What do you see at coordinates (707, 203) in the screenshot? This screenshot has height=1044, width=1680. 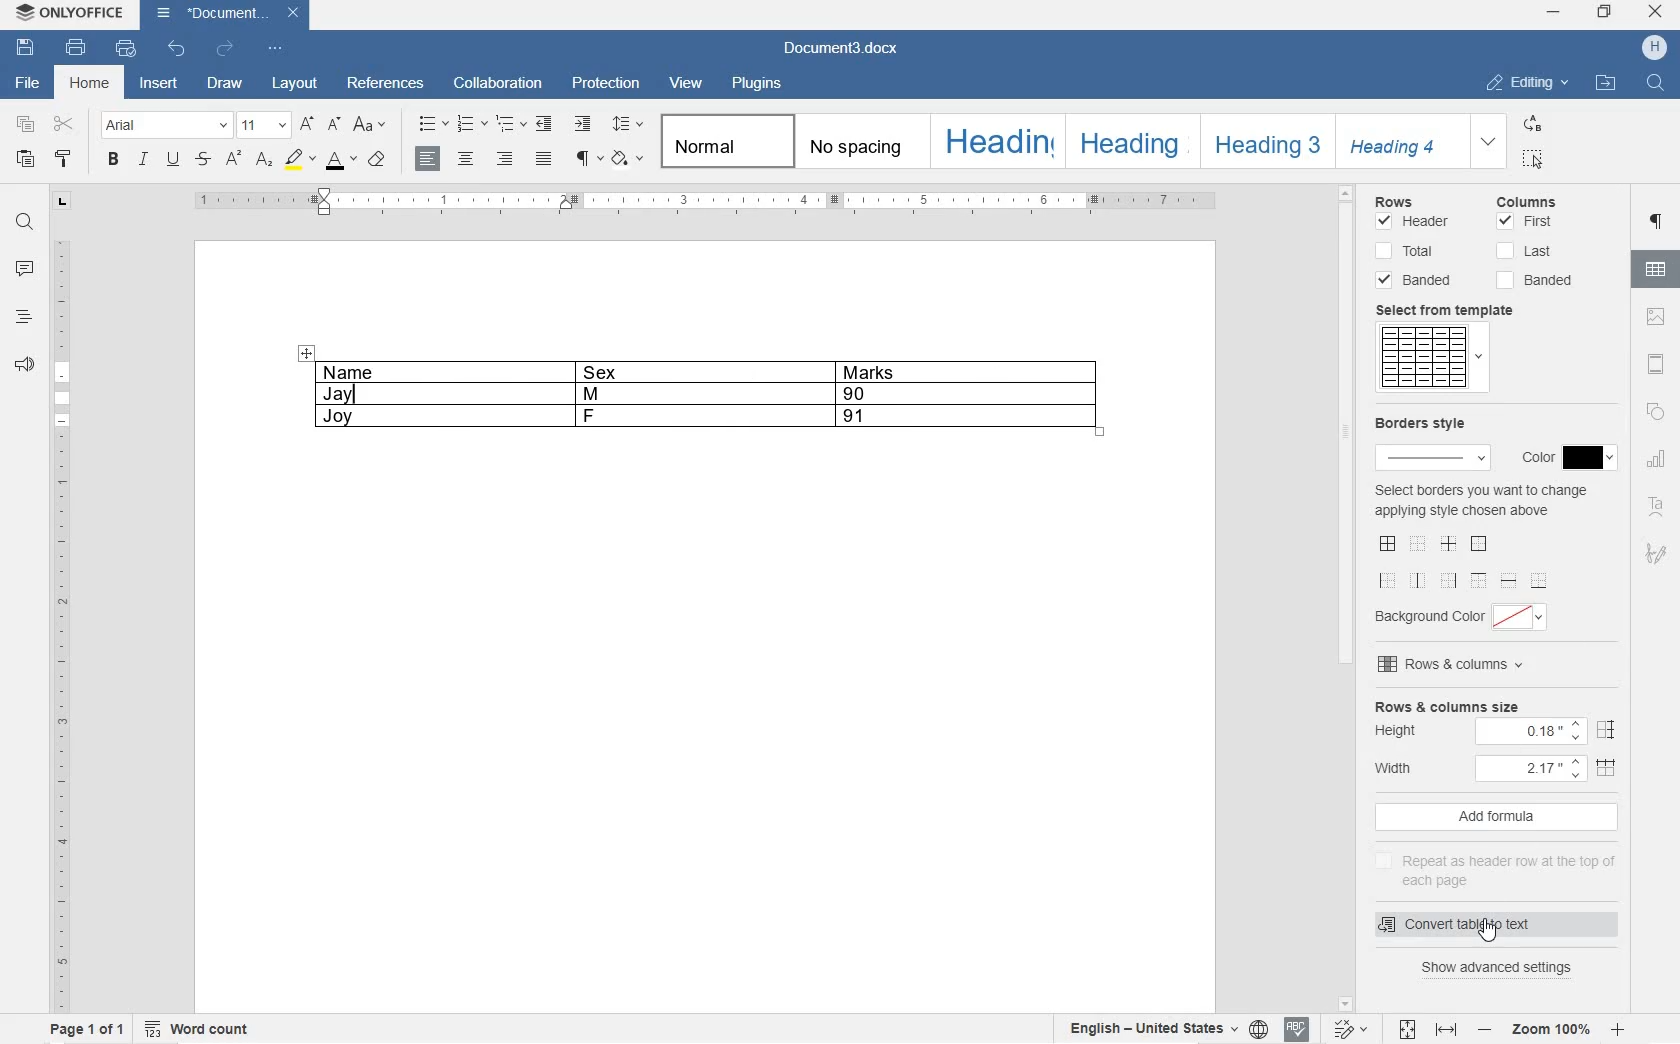 I see `RULER` at bounding box center [707, 203].